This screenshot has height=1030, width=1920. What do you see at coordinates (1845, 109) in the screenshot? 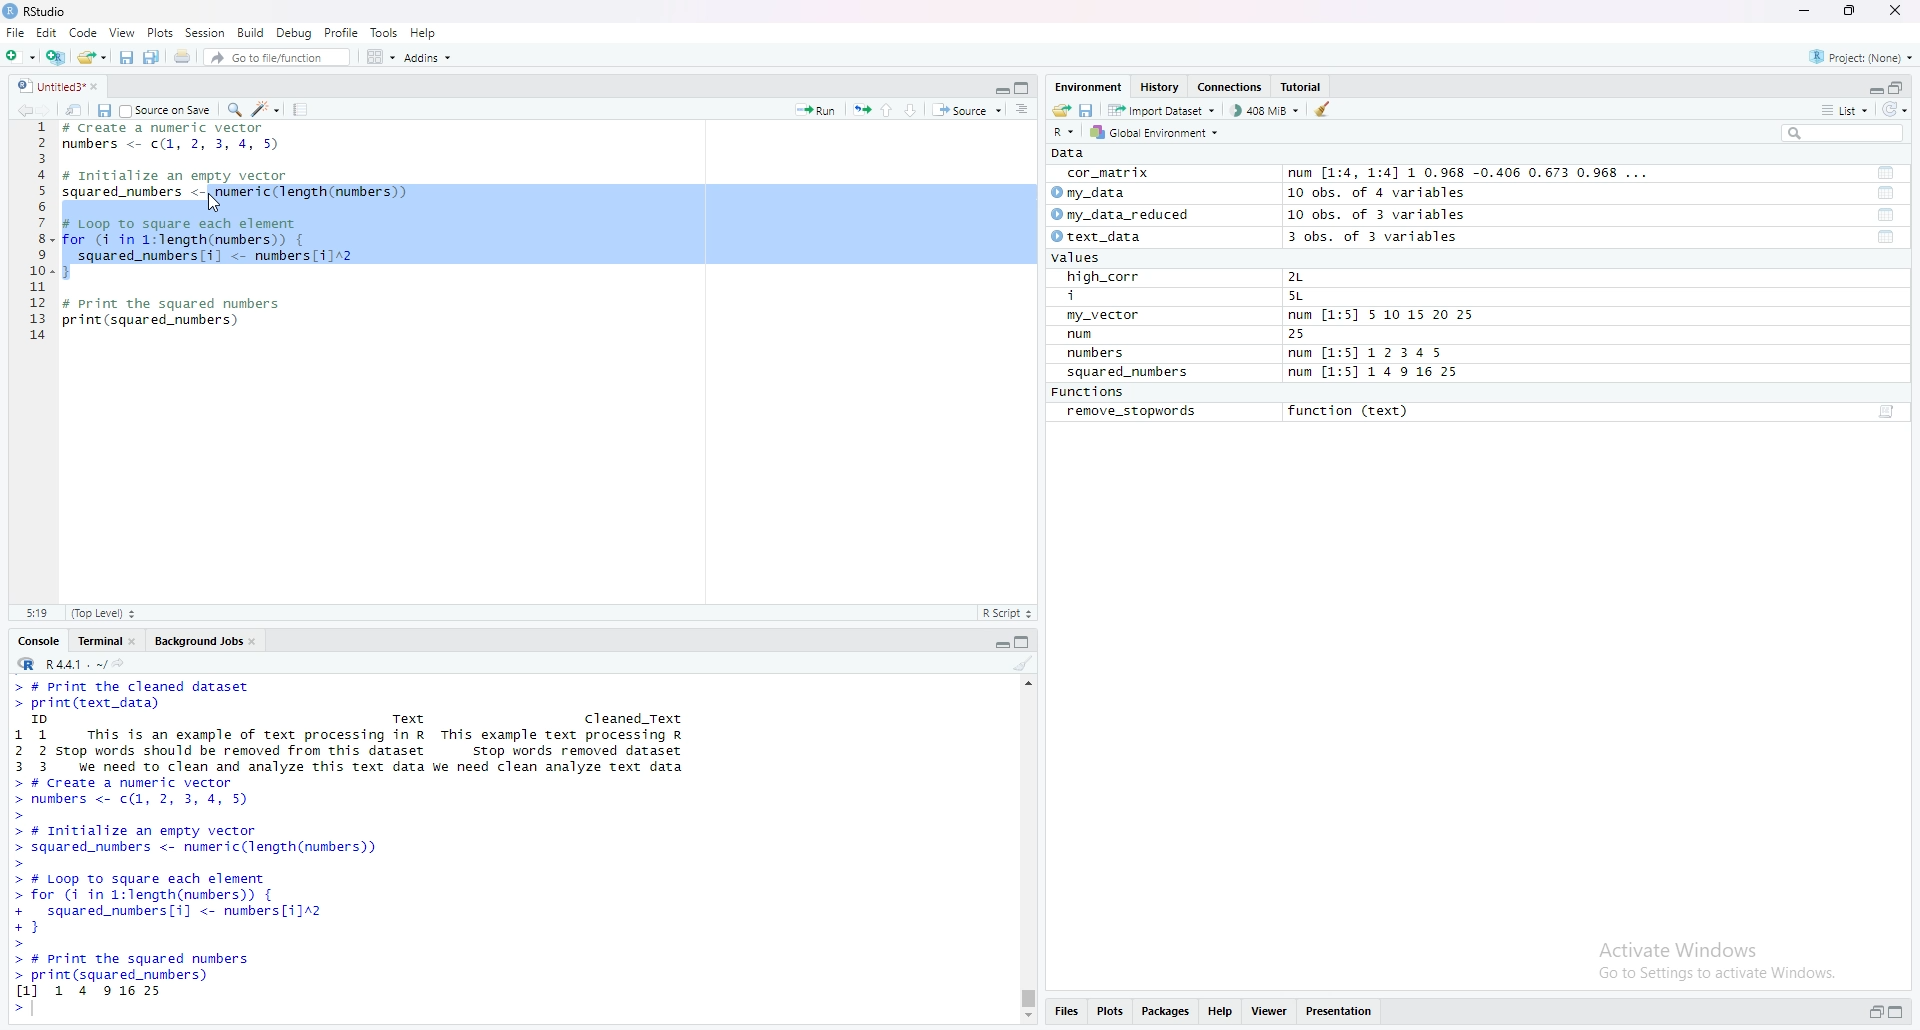
I see `List` at bounding box center [1845, 109].